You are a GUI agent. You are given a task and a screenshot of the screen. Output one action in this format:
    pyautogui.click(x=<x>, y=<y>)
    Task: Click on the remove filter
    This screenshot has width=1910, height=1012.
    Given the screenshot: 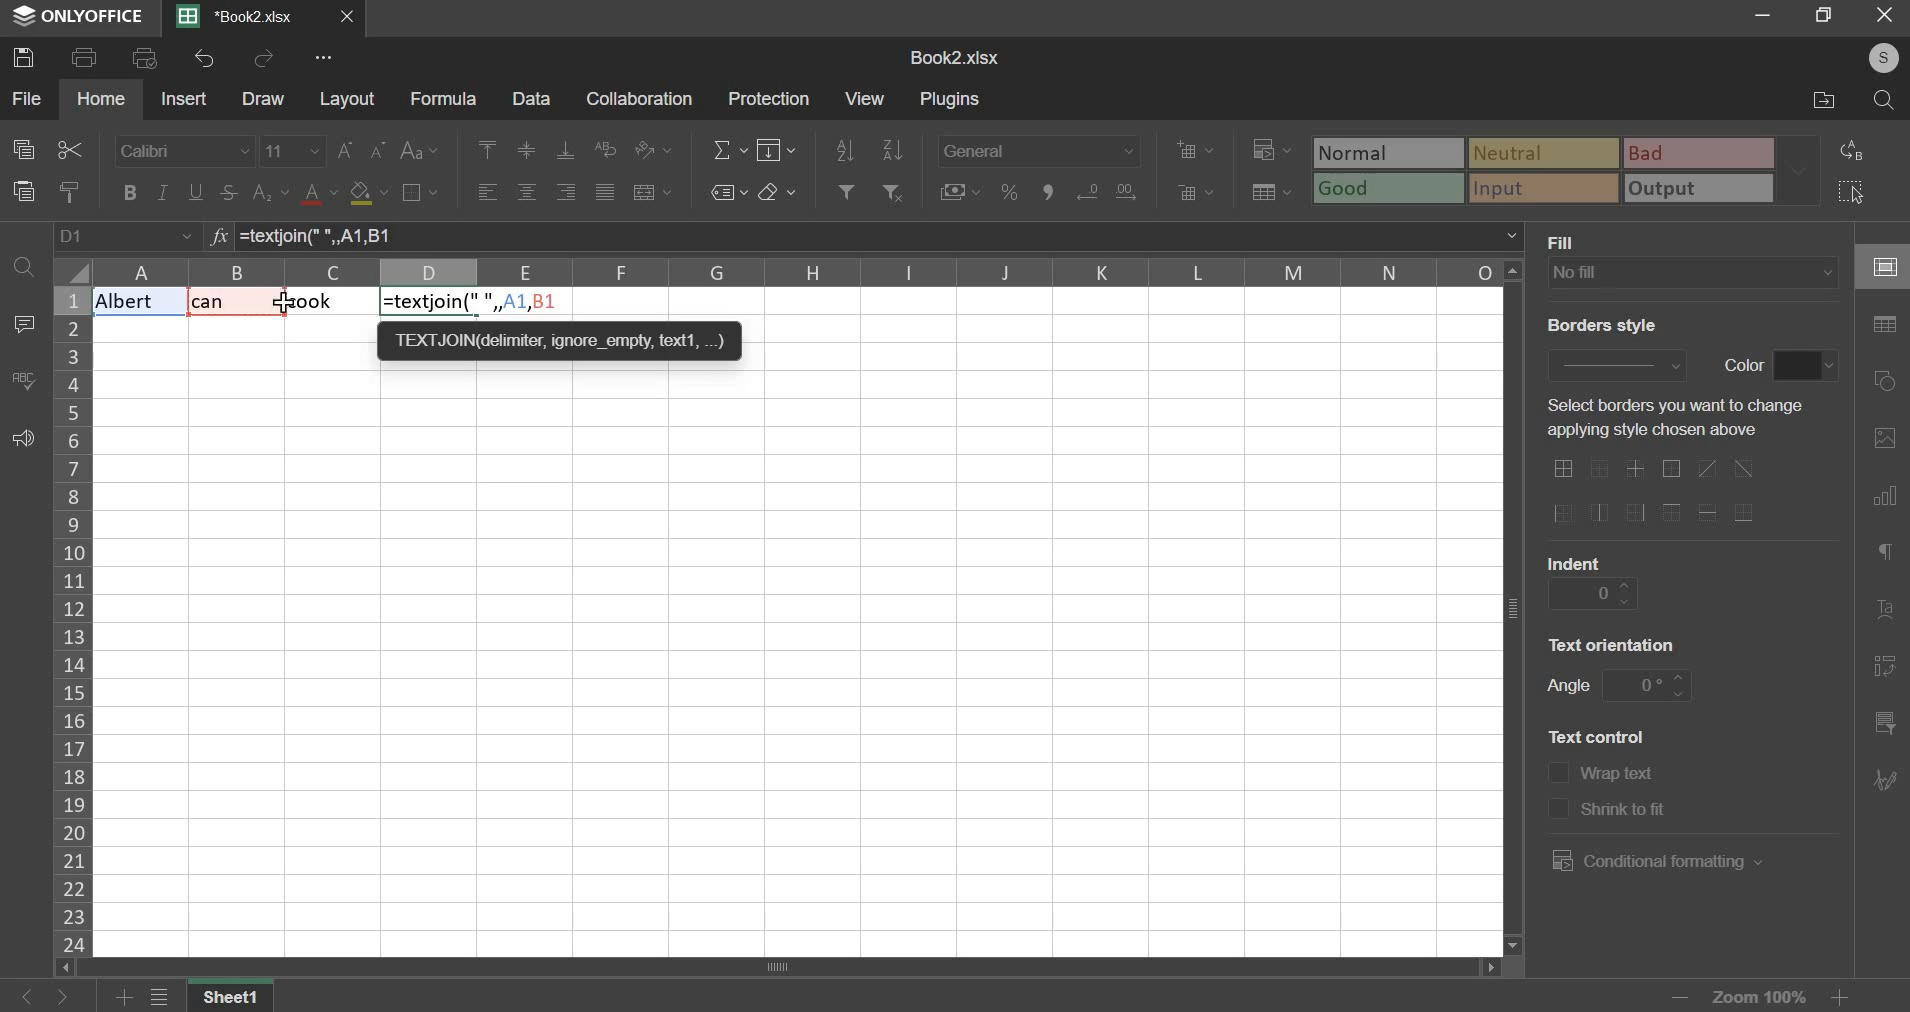 What is the action you would take?
    pyautogui.click(x=895, y=191)
    